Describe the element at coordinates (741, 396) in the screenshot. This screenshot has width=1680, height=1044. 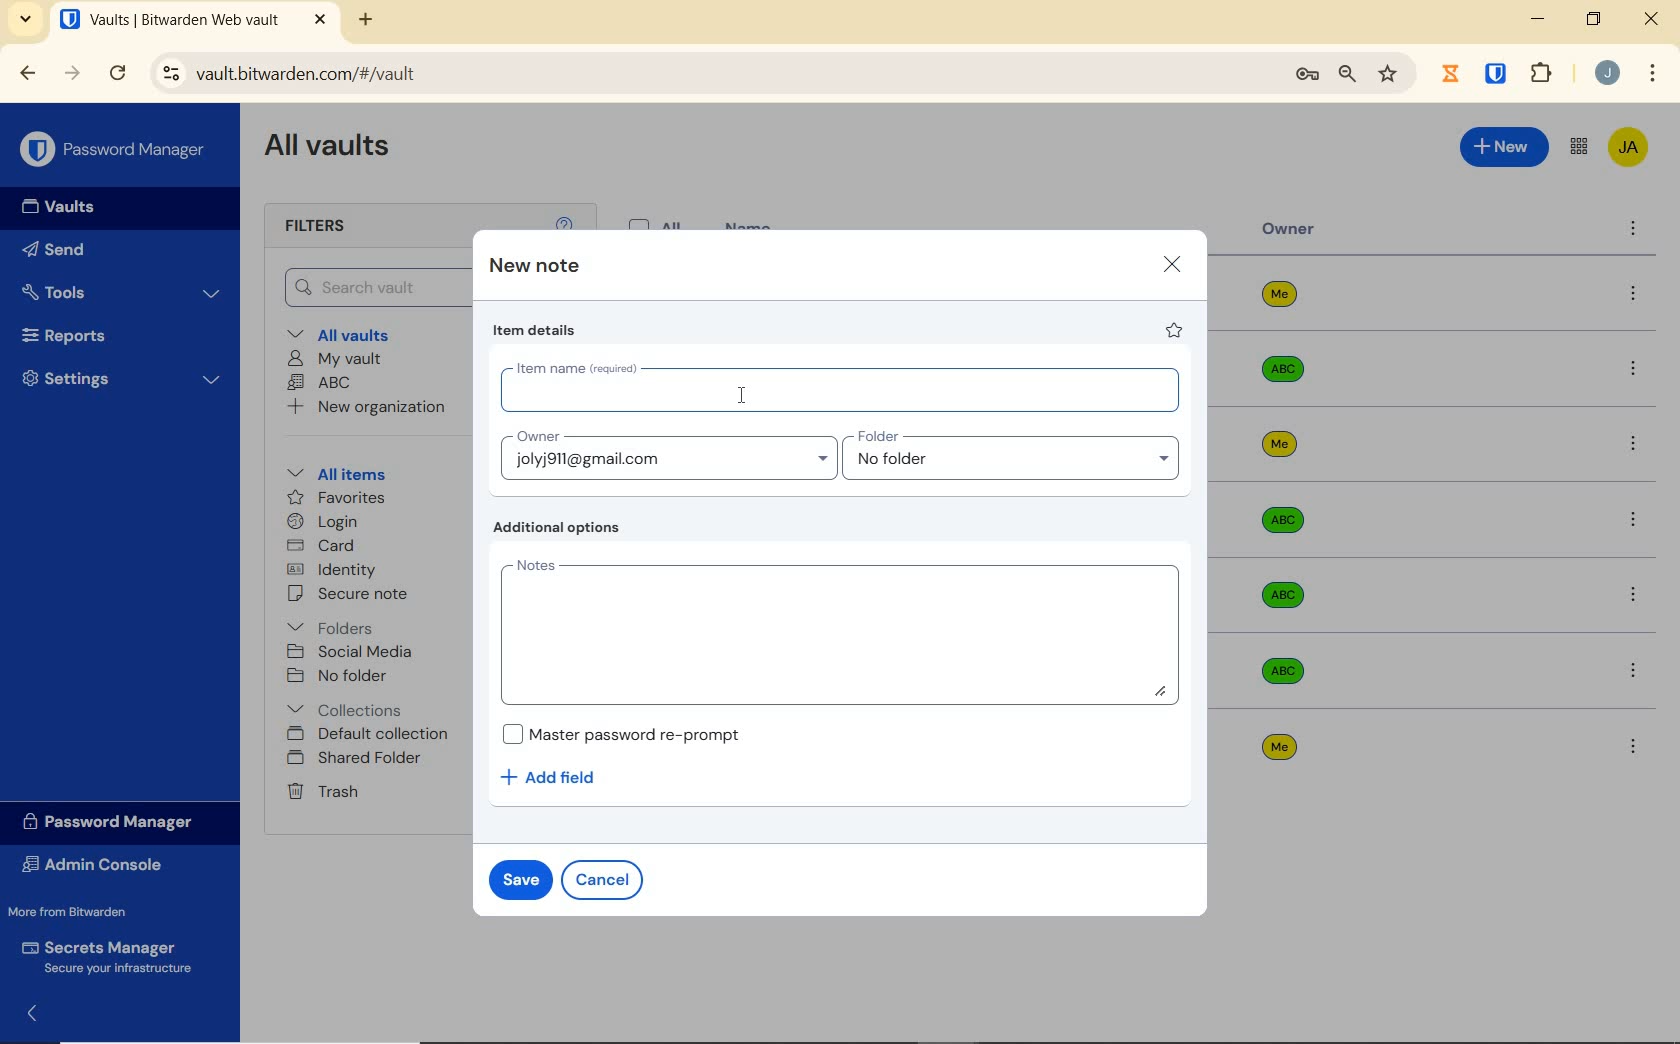
I see `cursor` at that location.